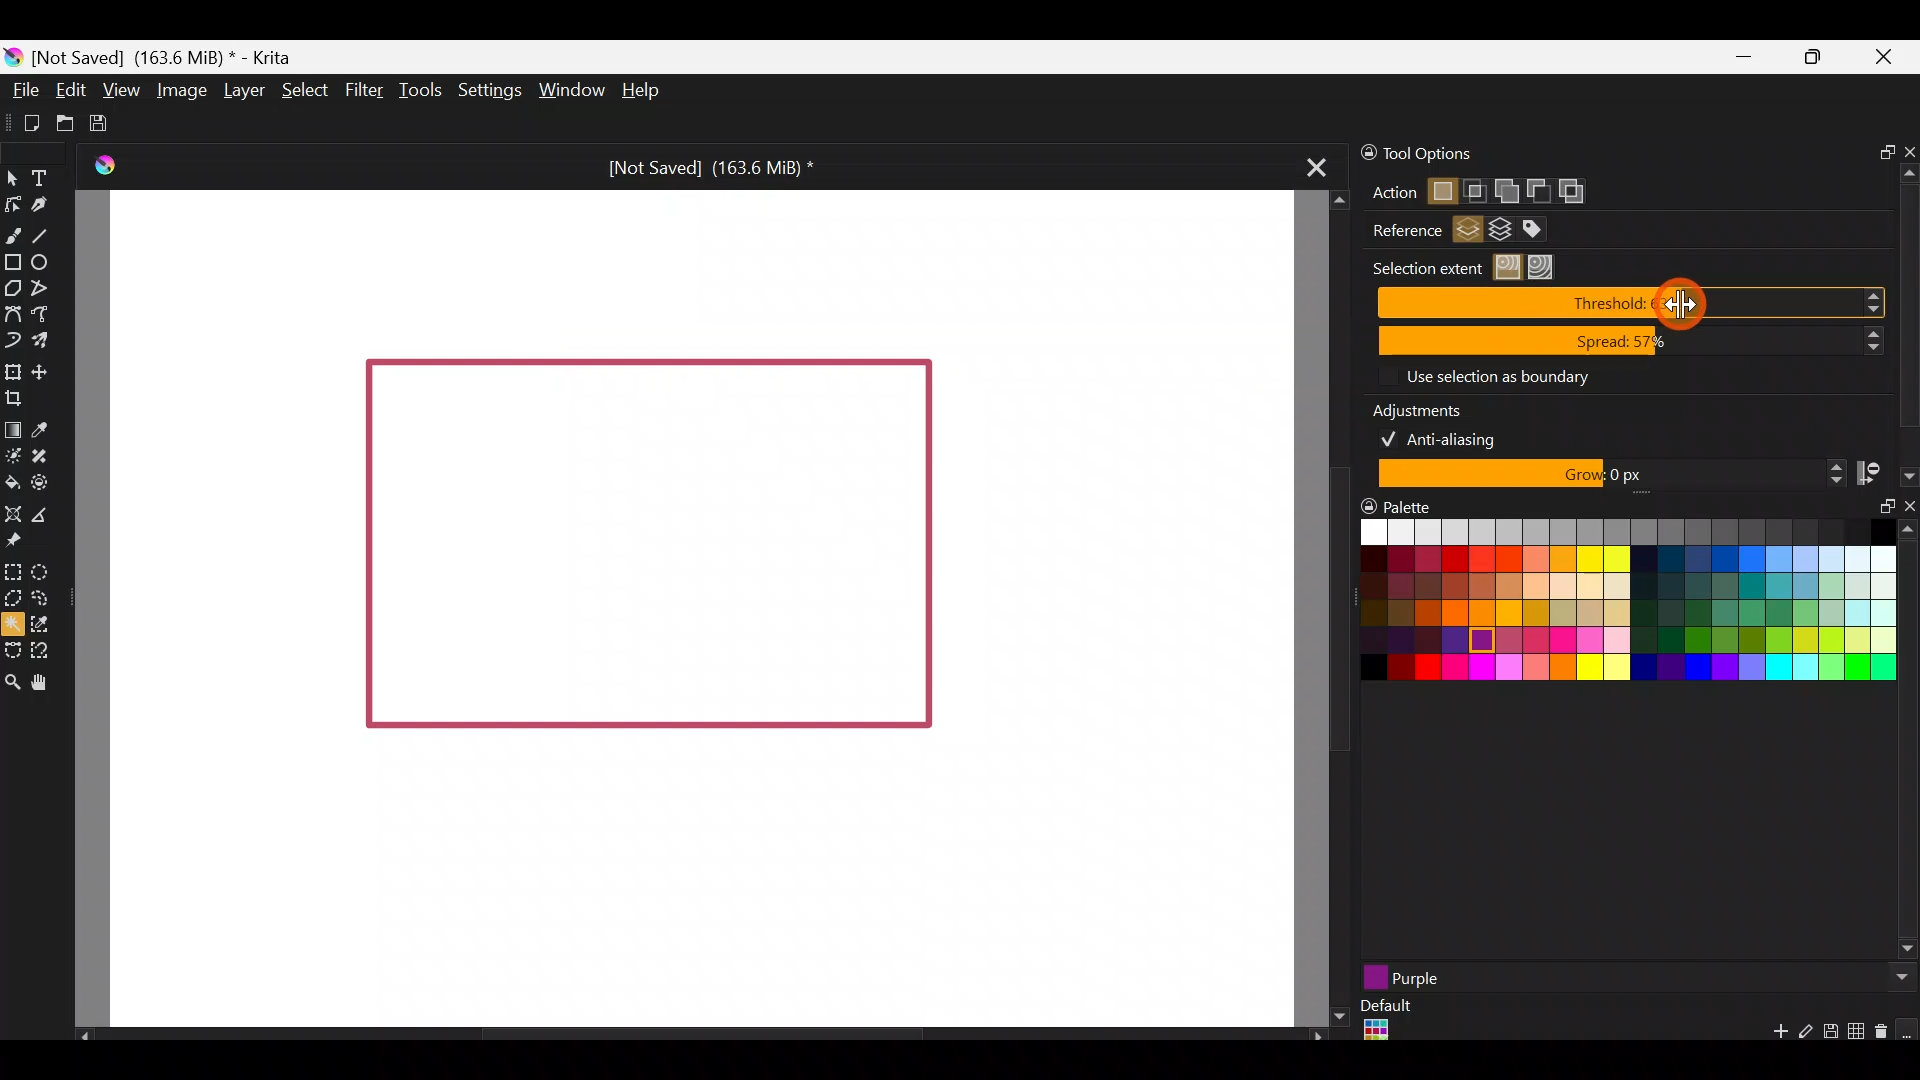 The height and width of the screenshot is (1080, 1920). Describe the element at coordinates (16, 181) in the screenshot. I see `Select shapes tool` at that location.